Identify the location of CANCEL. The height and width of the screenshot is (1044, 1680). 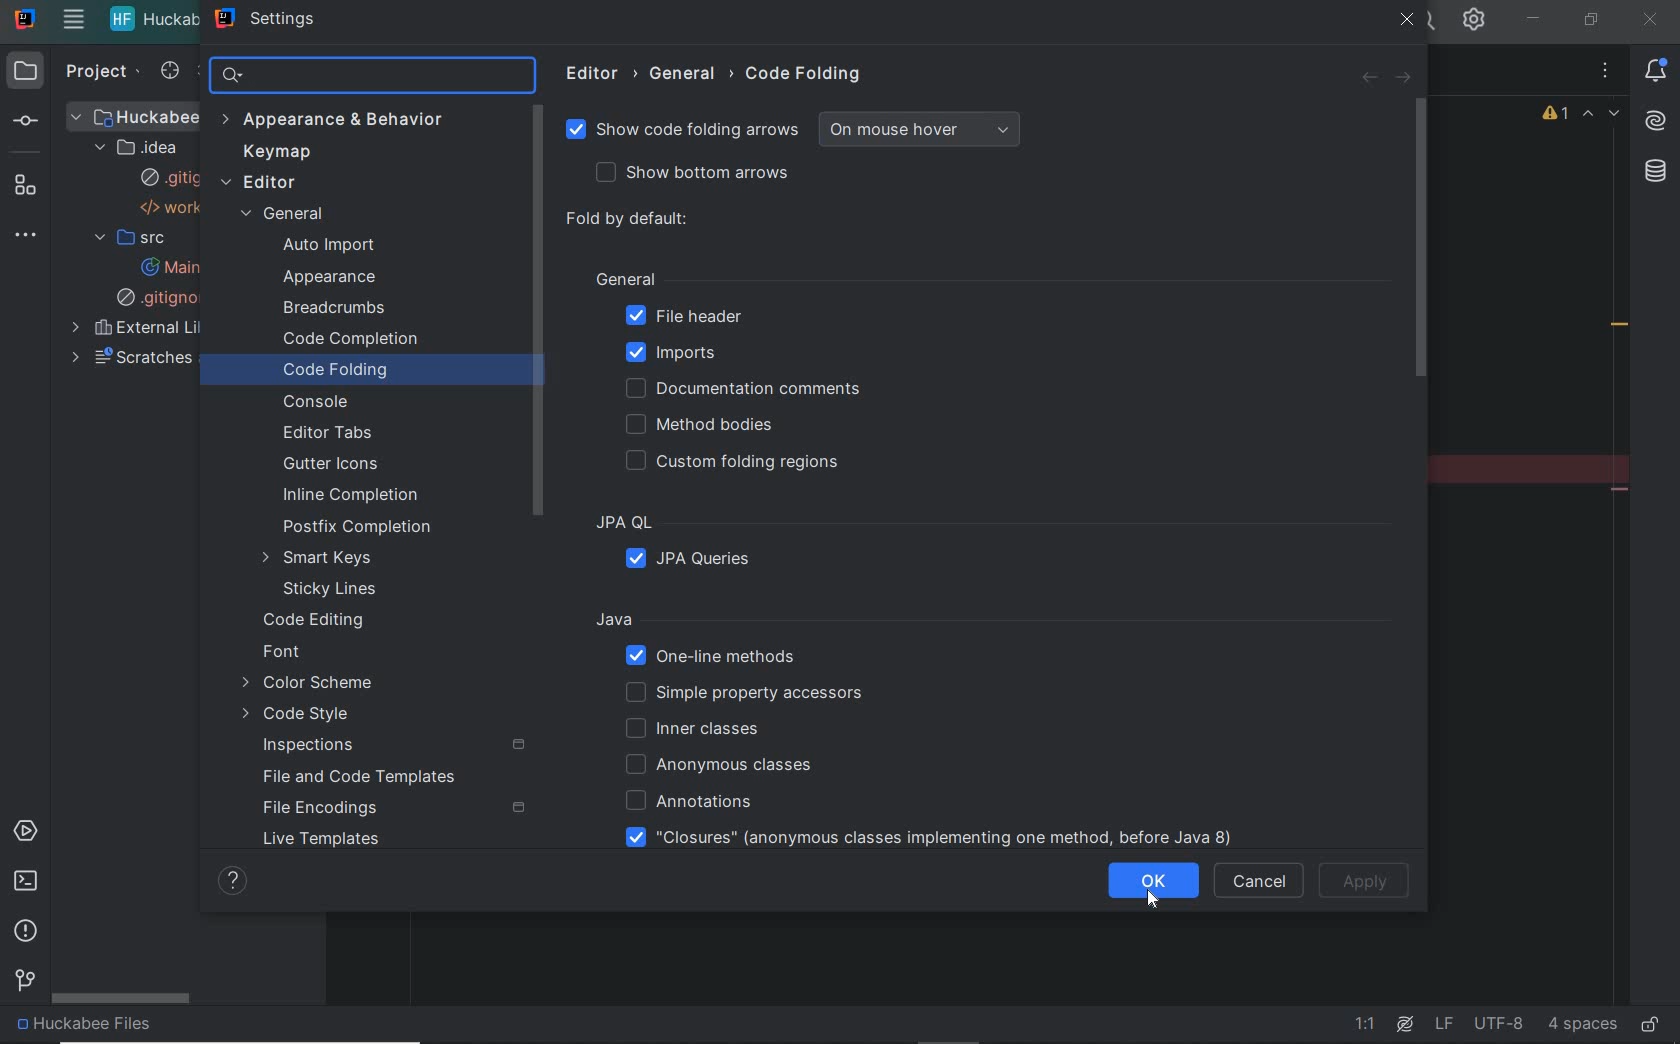
(1262, 887).